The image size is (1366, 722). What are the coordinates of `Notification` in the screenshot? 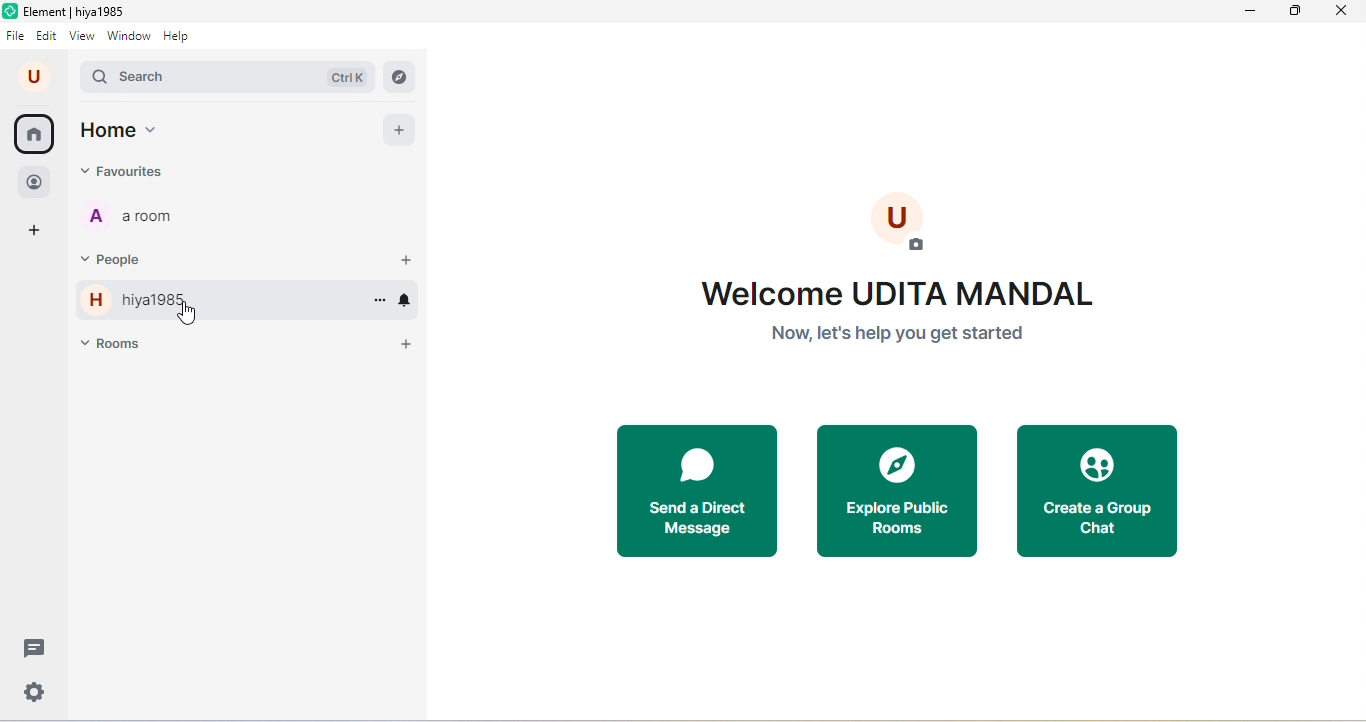 It's located at (406, 300).